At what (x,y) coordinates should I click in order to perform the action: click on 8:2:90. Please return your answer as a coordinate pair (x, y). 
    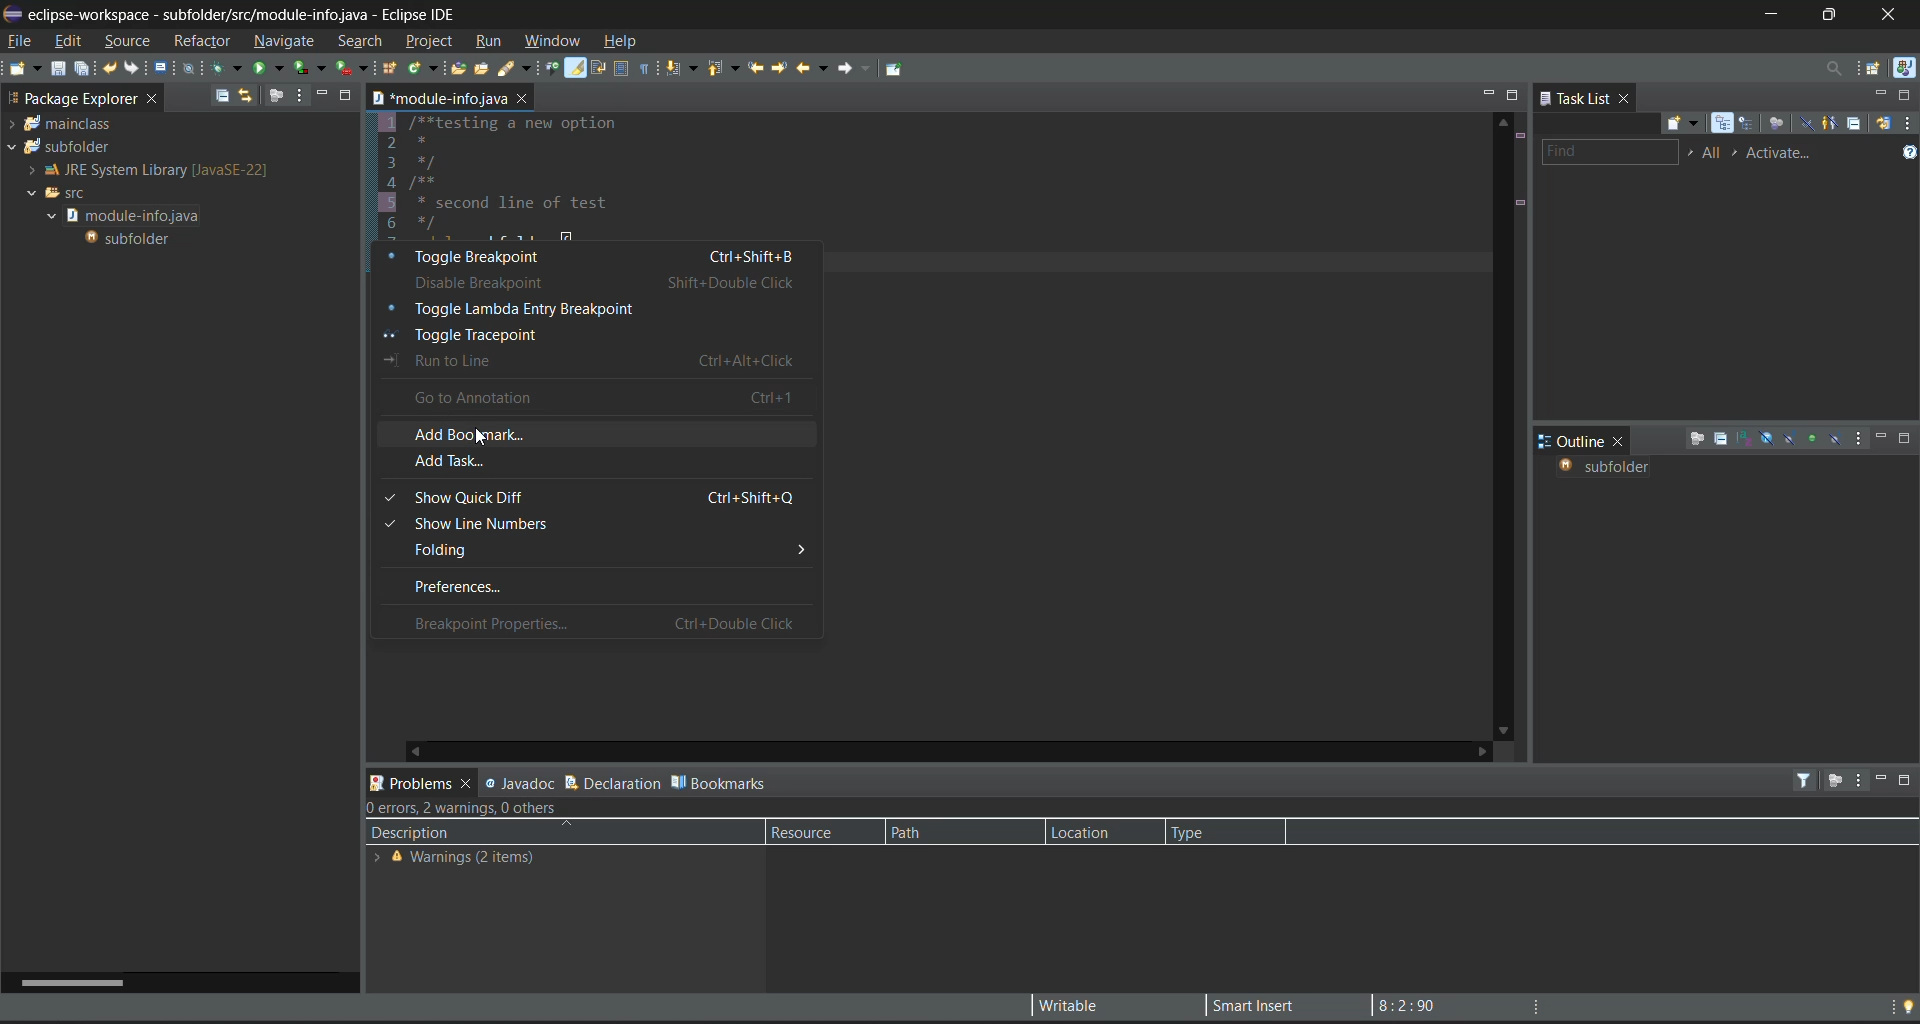
    Looking at the image, I should click on (1417, 1004).